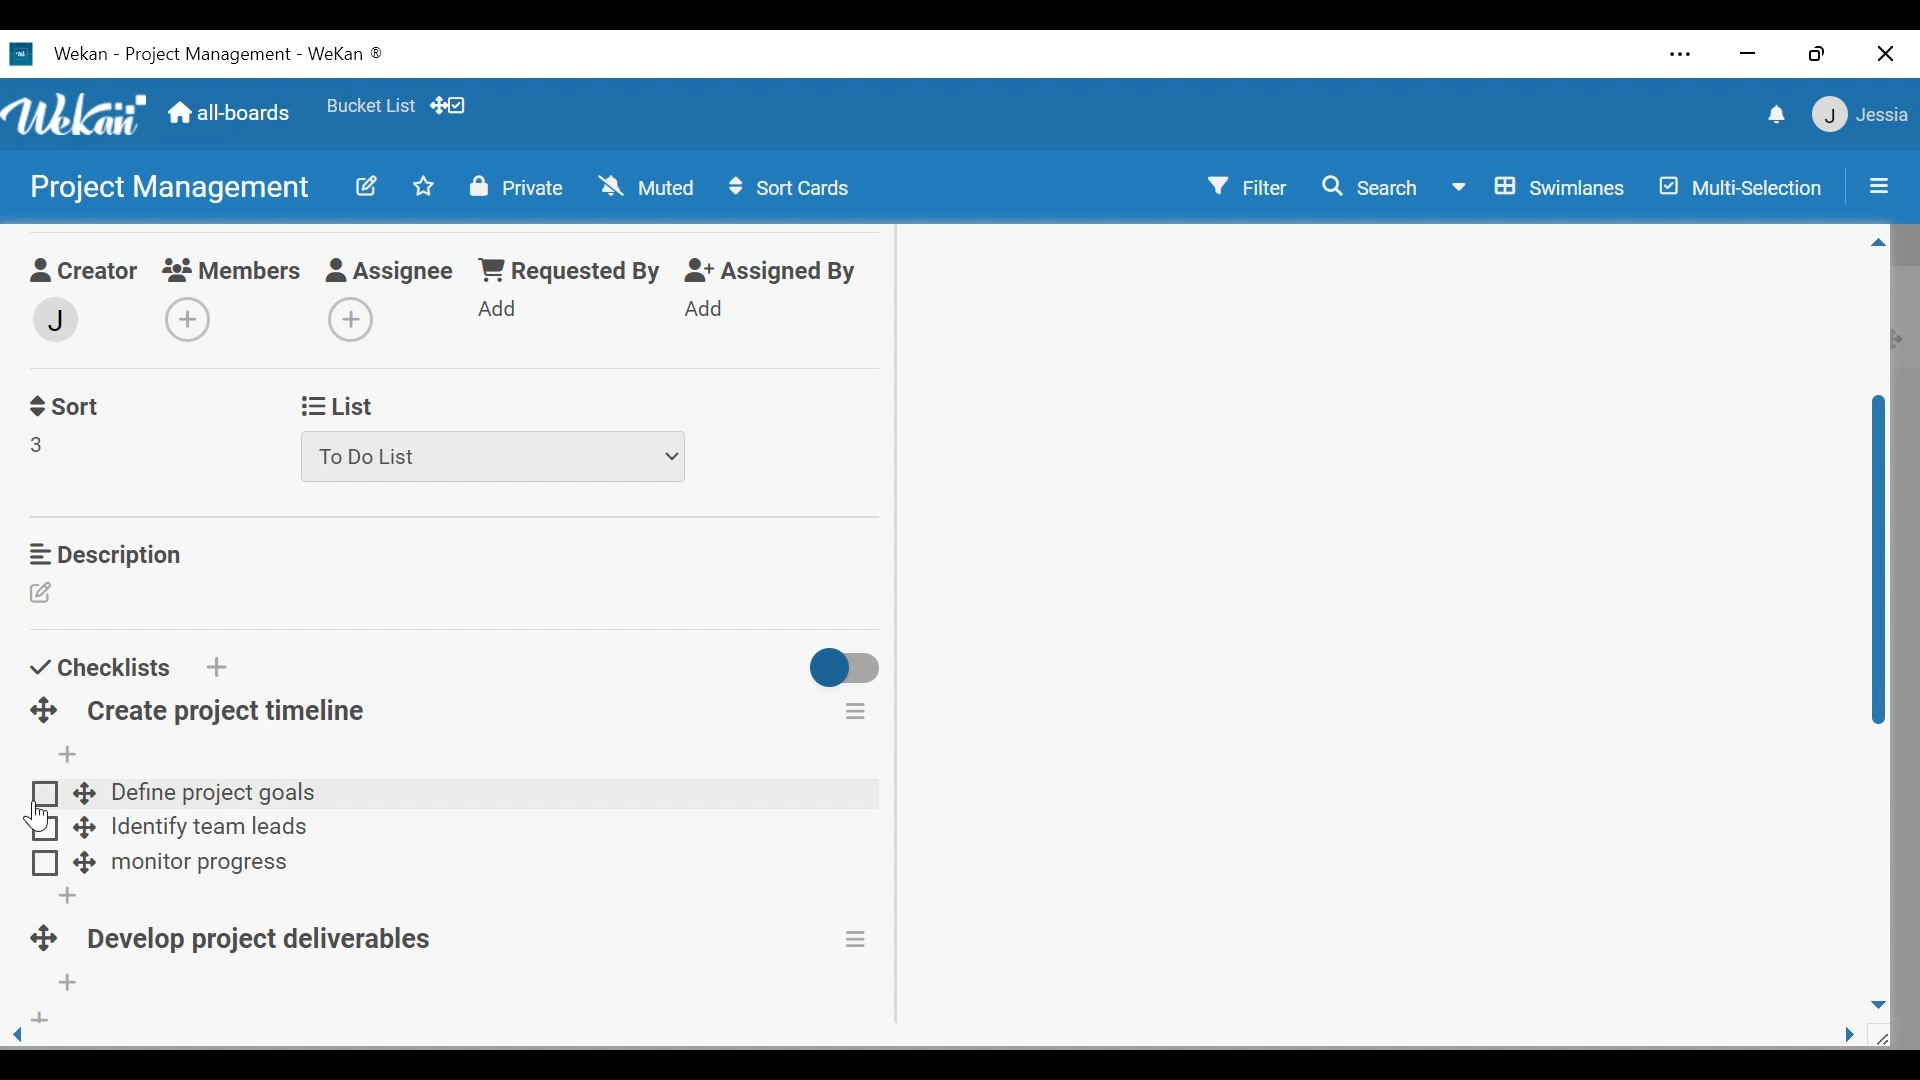  What do you see at coordinates (208, 830) in the screenshot?
I see `Checklist item` at bounding box center [208, 830].